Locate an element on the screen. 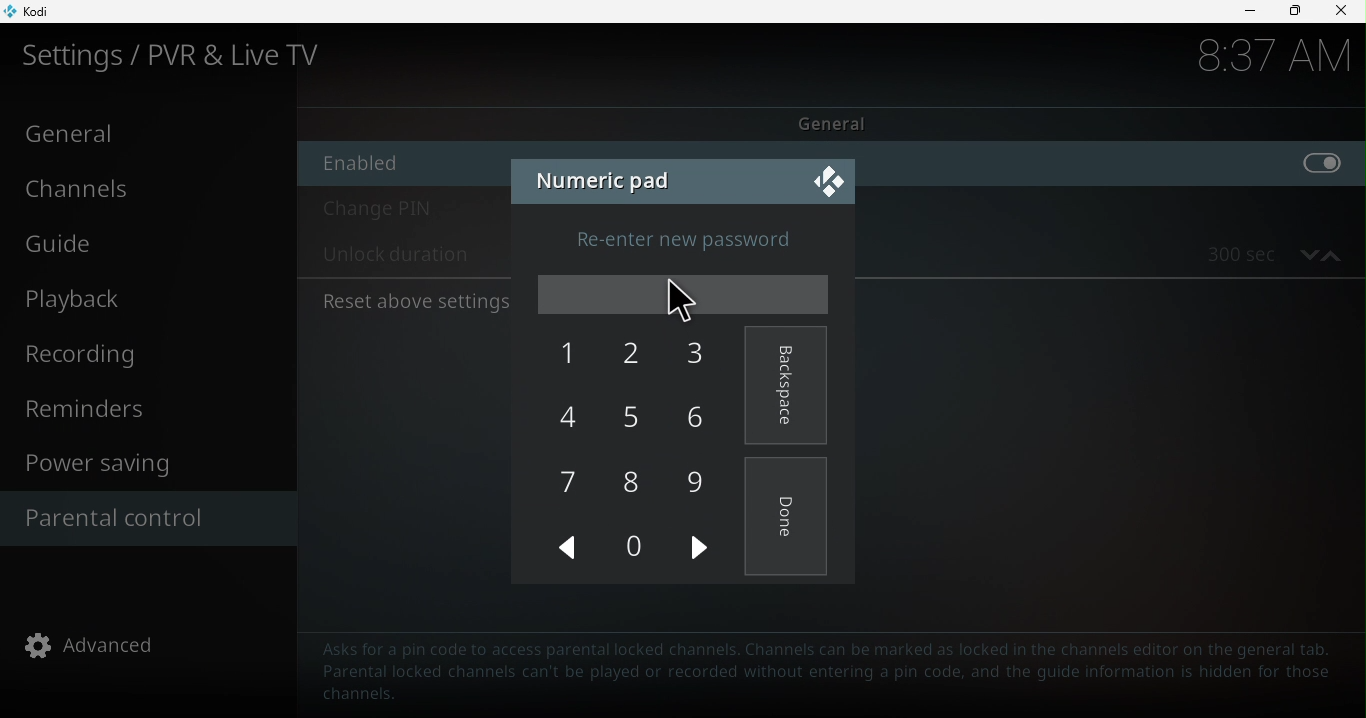 This screenshot has width=1366, height=718. Kodi icon is located at coordinates (41, 10).